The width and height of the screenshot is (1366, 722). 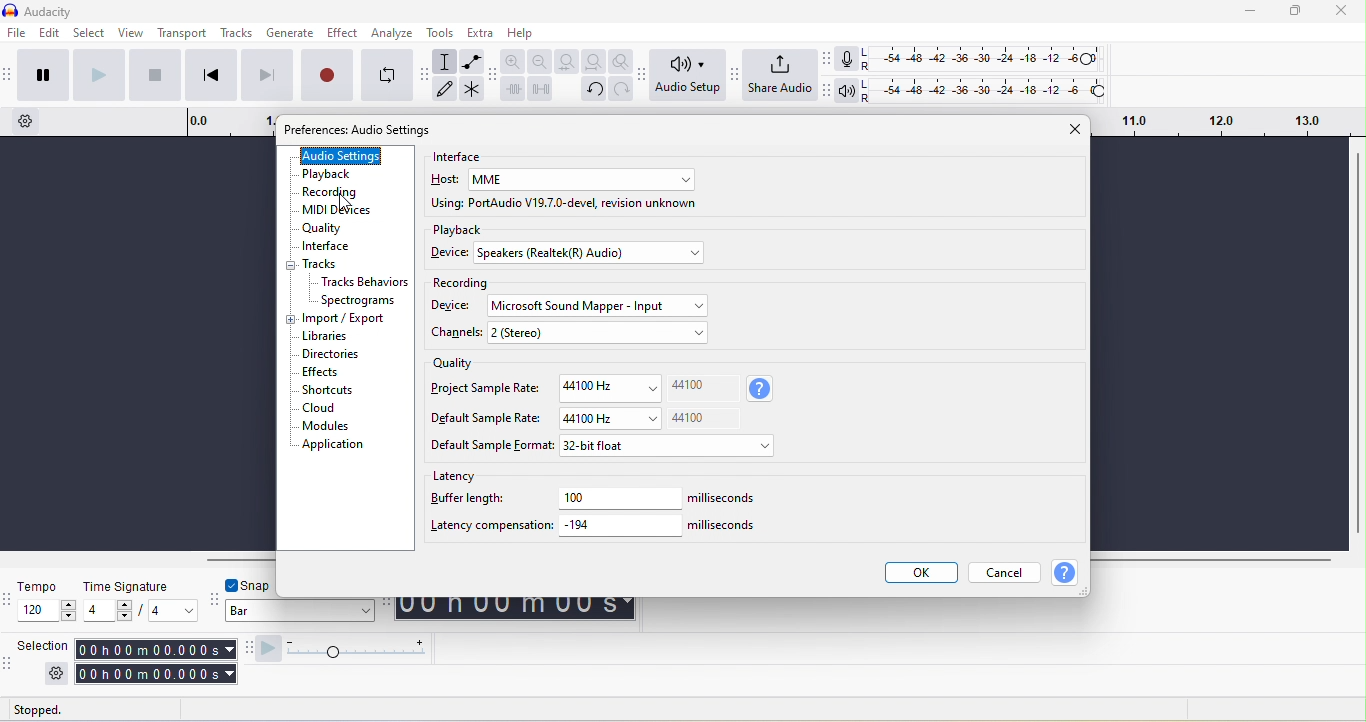 I want to click on audacity audio setup toolbar, so click(x=647, y=76).